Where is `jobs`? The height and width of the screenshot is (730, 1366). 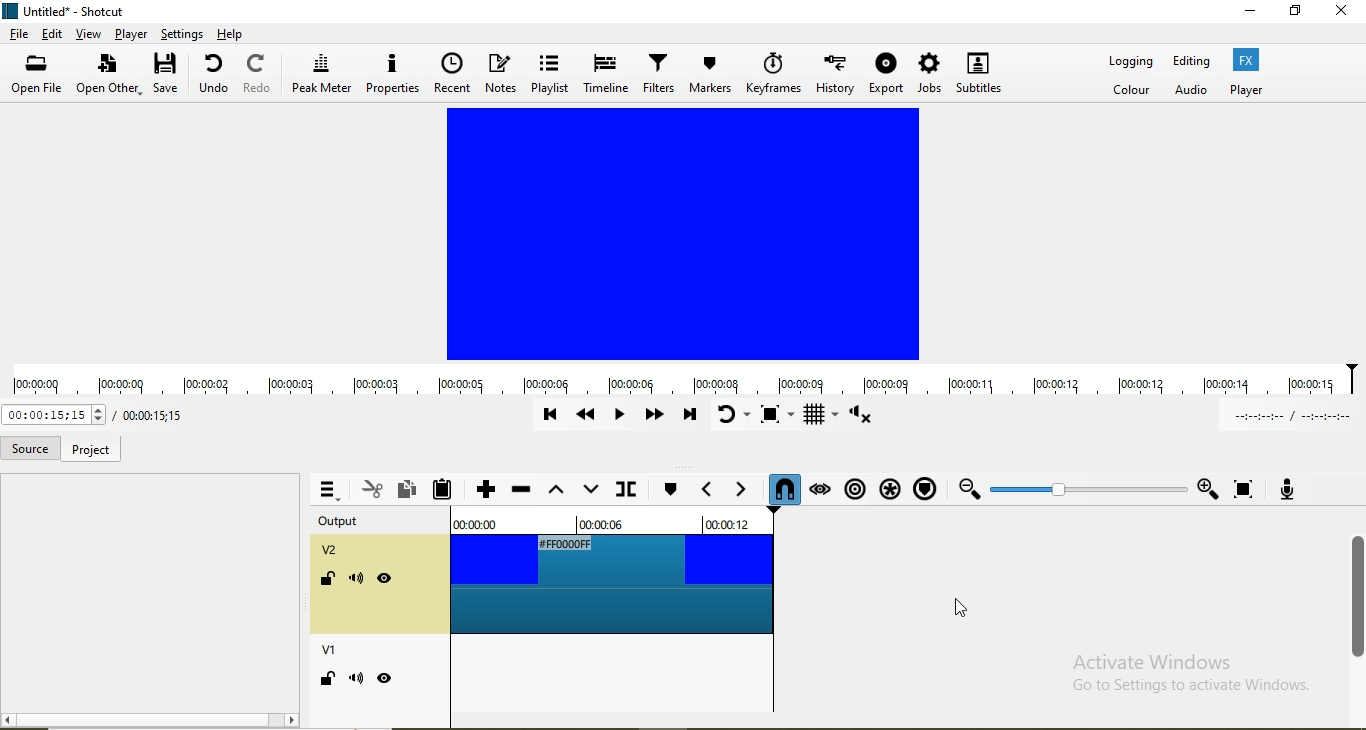 jobs is located at coordinates (930, 71).